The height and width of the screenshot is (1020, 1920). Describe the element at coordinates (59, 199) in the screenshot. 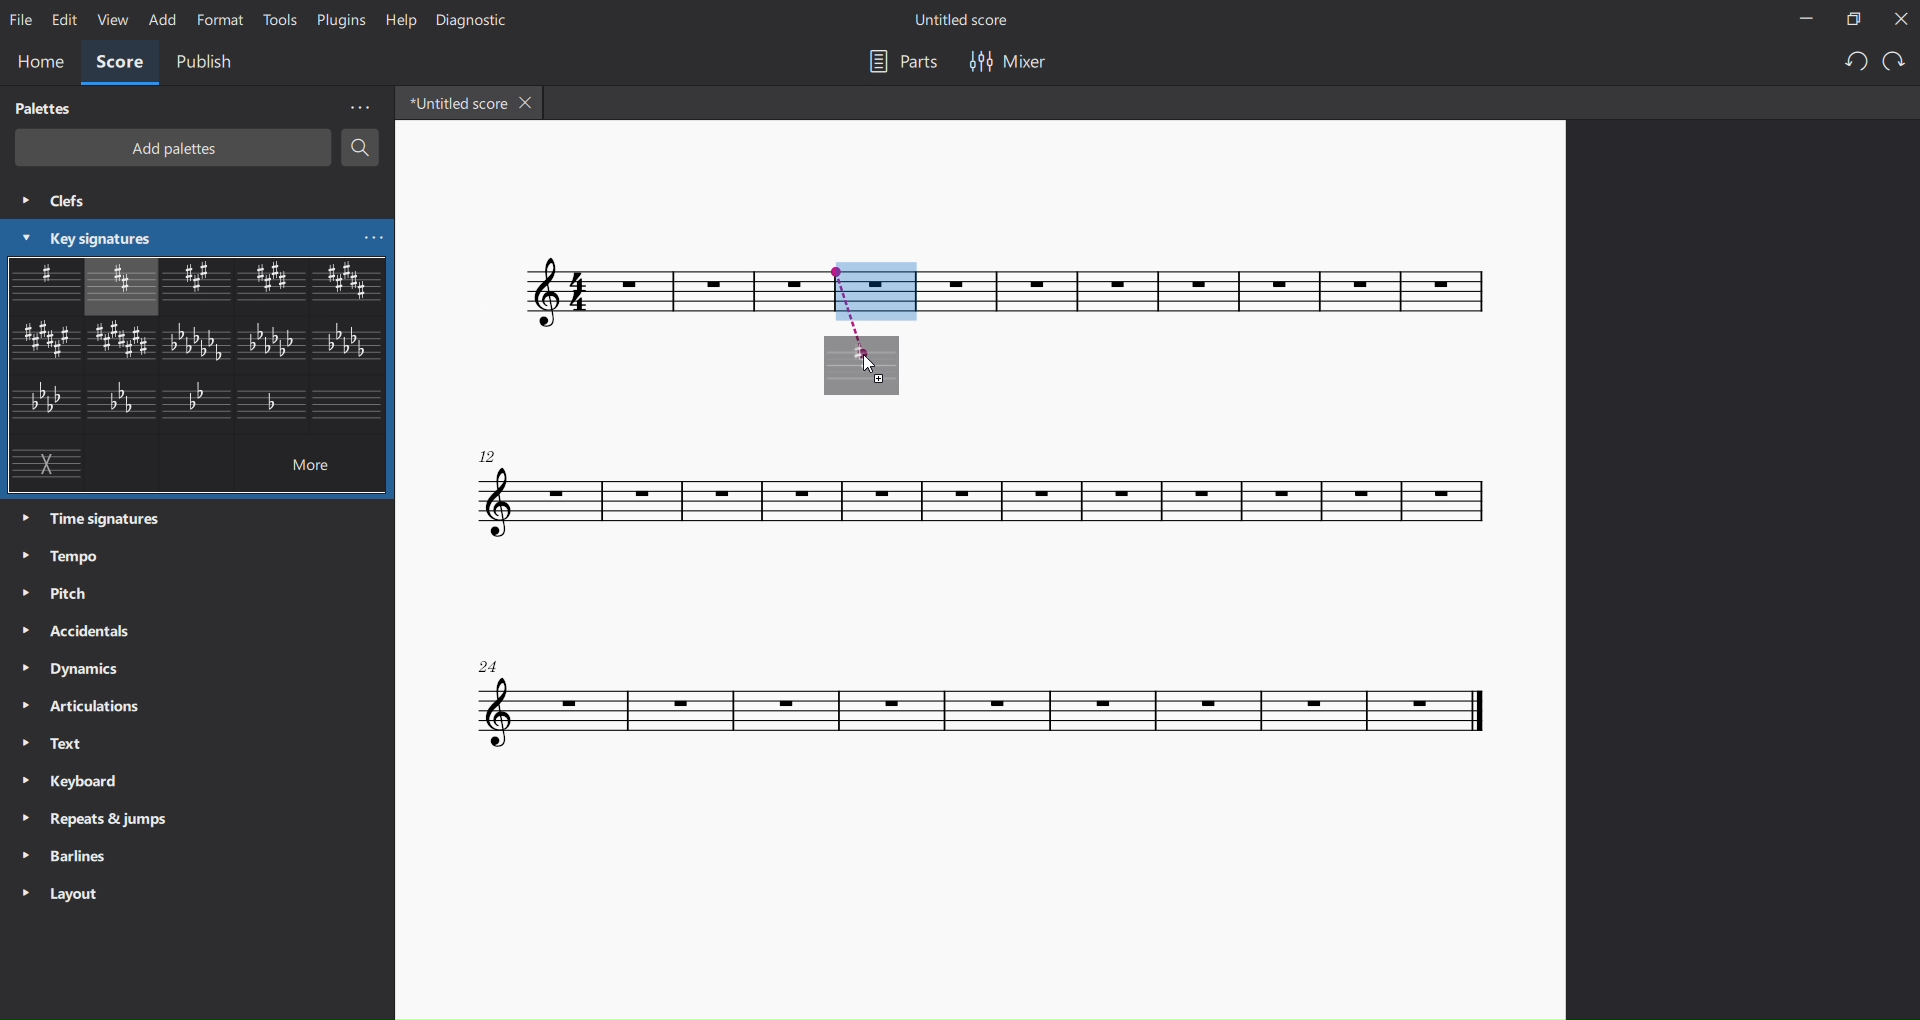

I see `clefs` at that location.